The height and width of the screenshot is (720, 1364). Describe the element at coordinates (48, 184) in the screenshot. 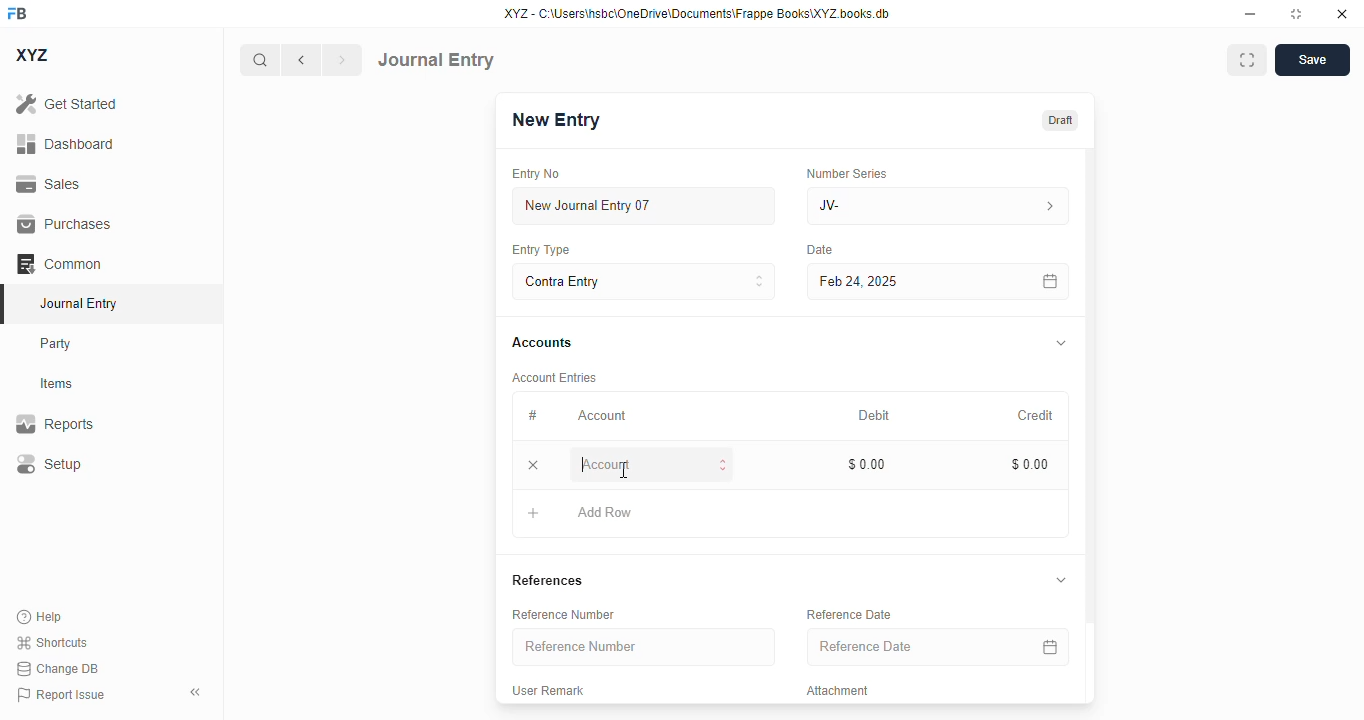

I see `sales` at that location.